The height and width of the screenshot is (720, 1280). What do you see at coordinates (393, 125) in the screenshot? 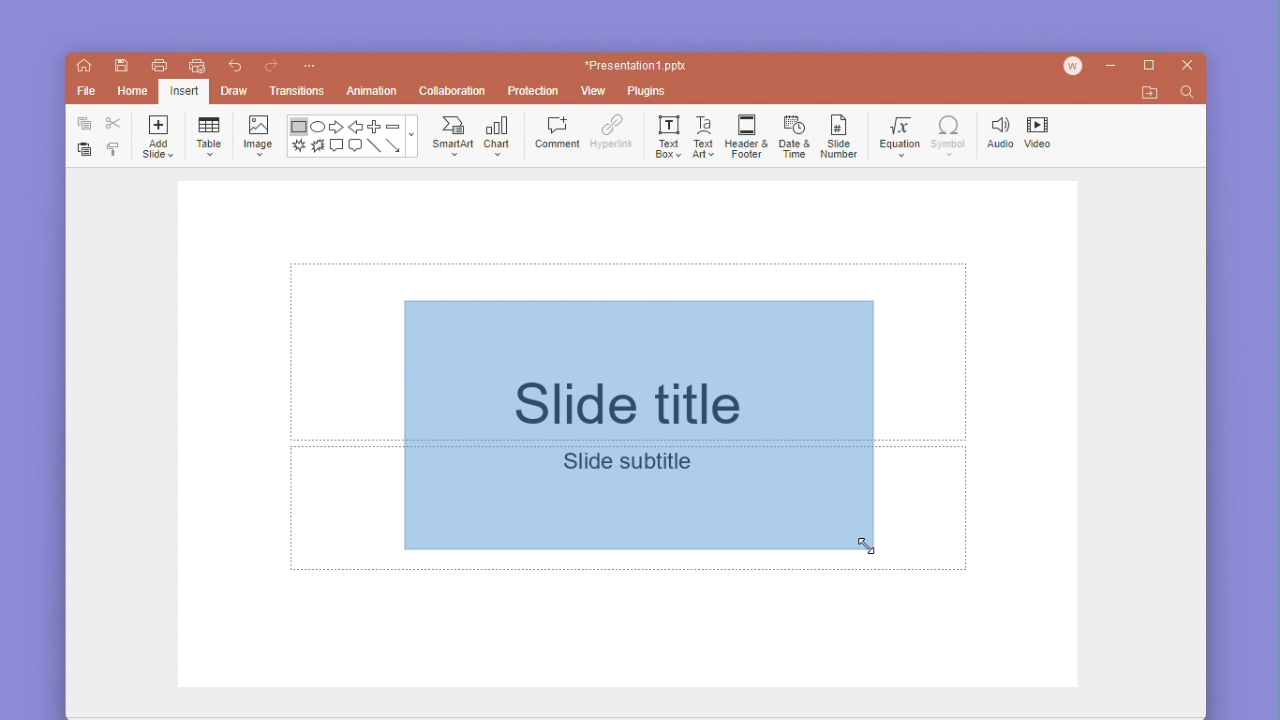
I see `minus` at bounding box center [393, 125].